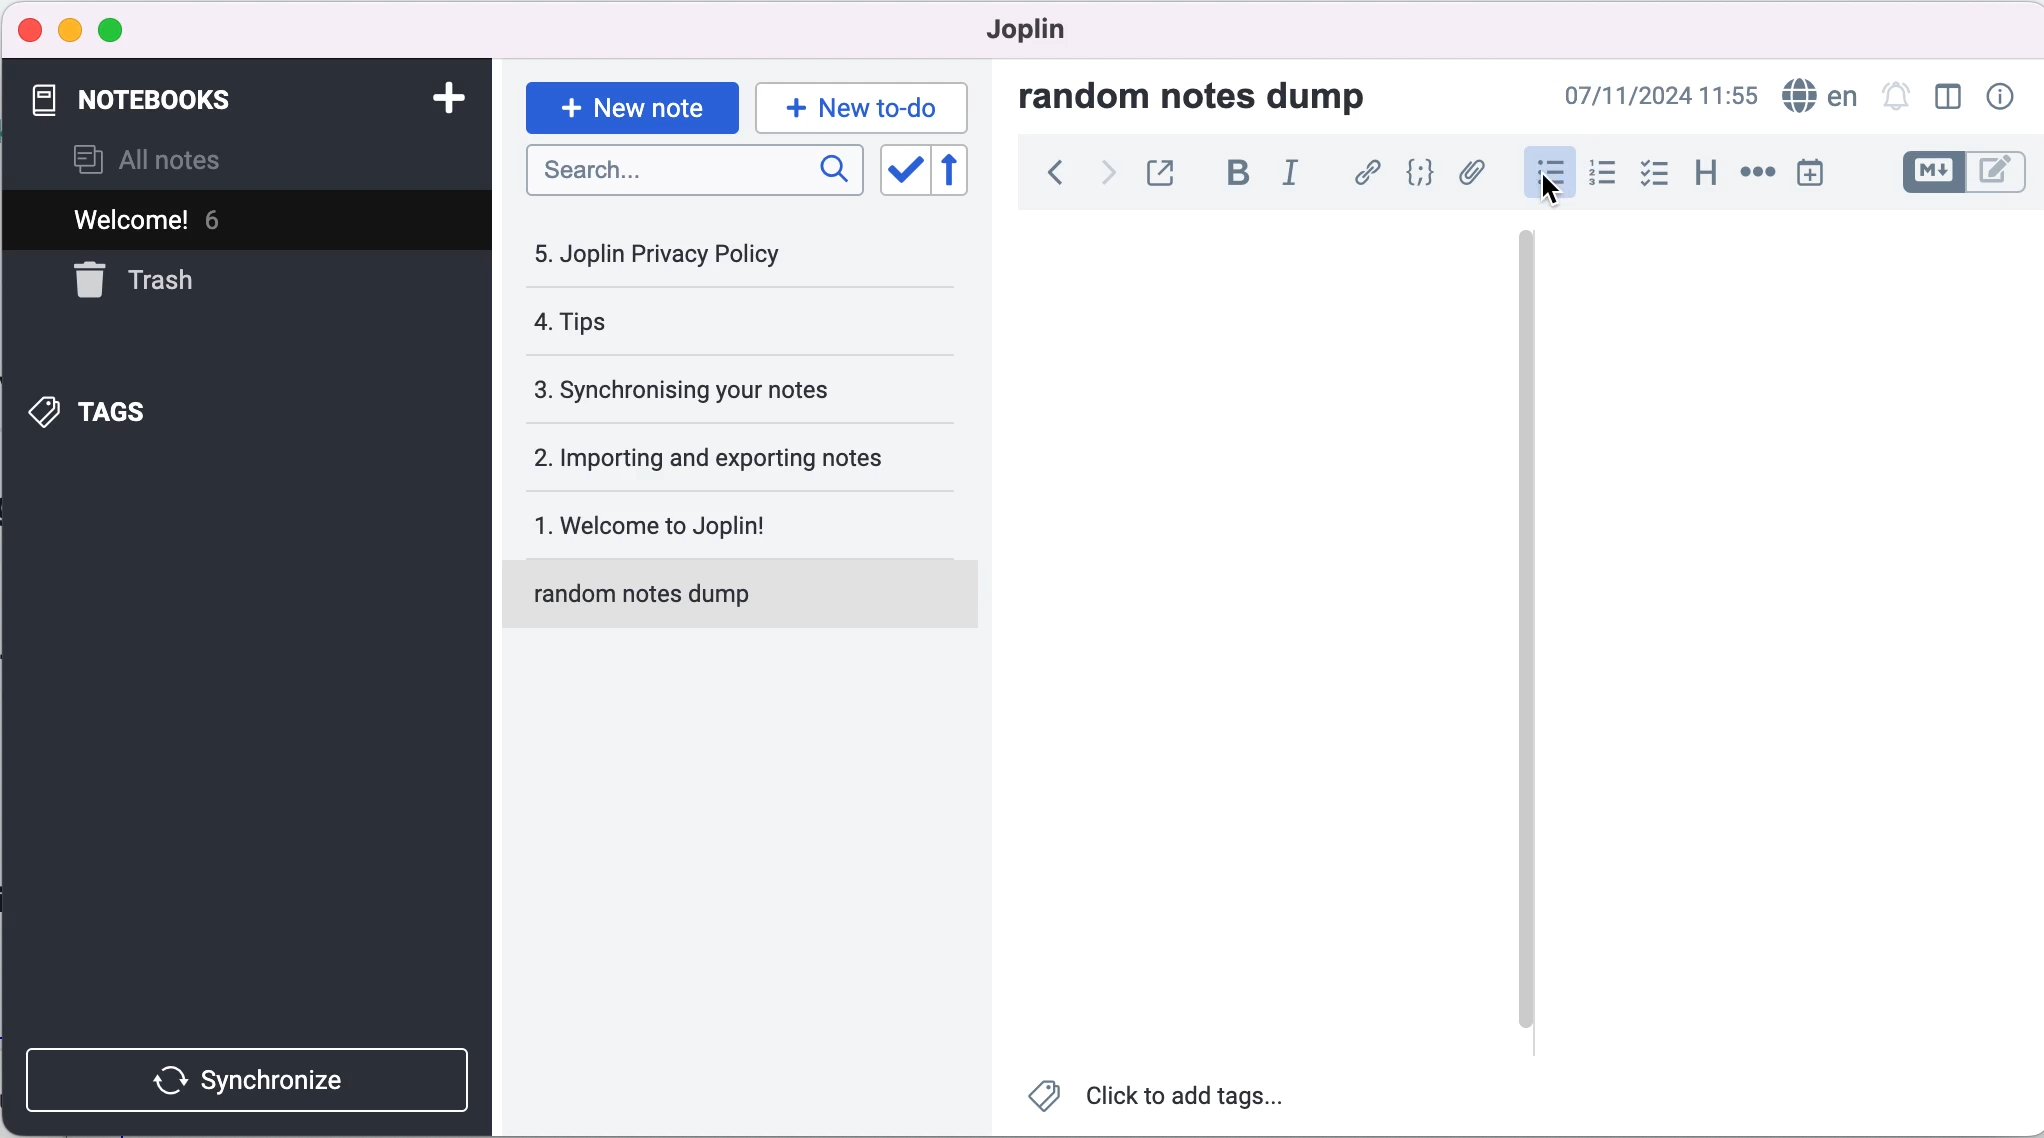 Image resolution: width=2044 pixels, height=1138 pixels. I want to click on reverse sort order, so click(967, 171).